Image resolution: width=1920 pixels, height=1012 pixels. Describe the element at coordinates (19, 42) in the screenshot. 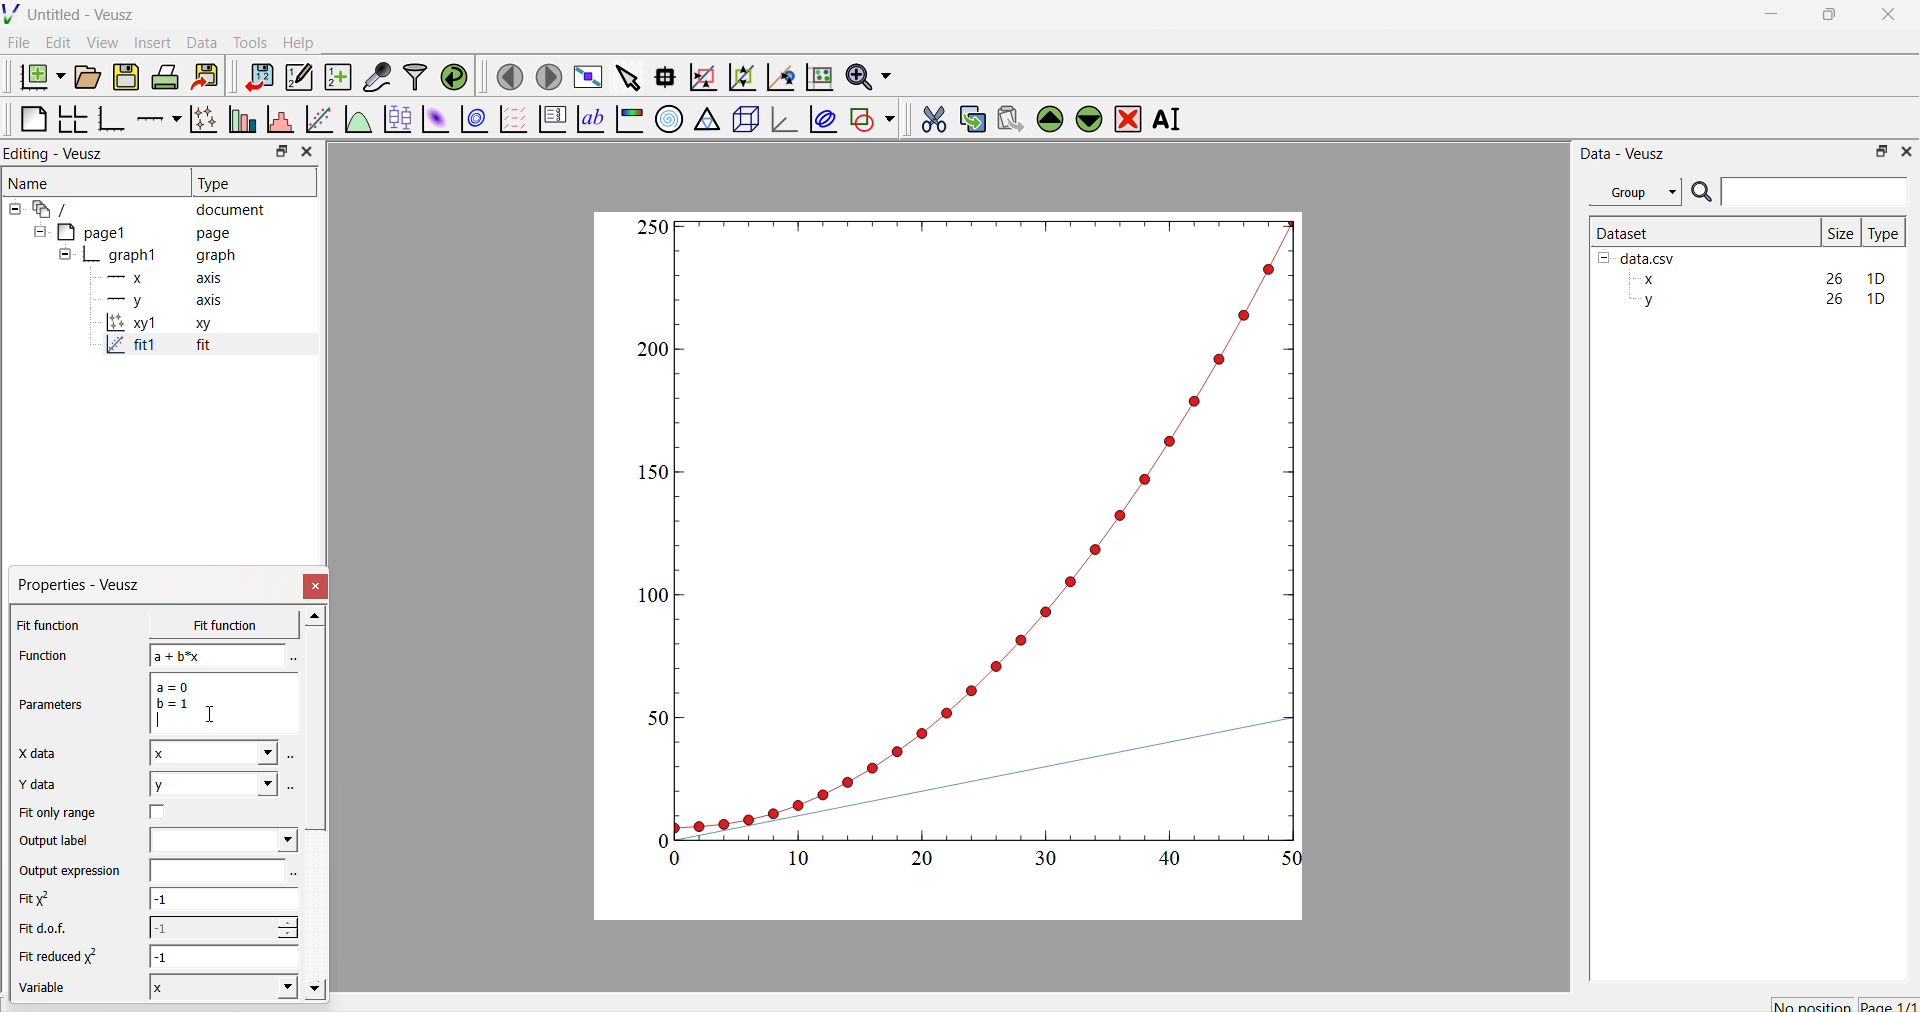

I see `File` at that location.